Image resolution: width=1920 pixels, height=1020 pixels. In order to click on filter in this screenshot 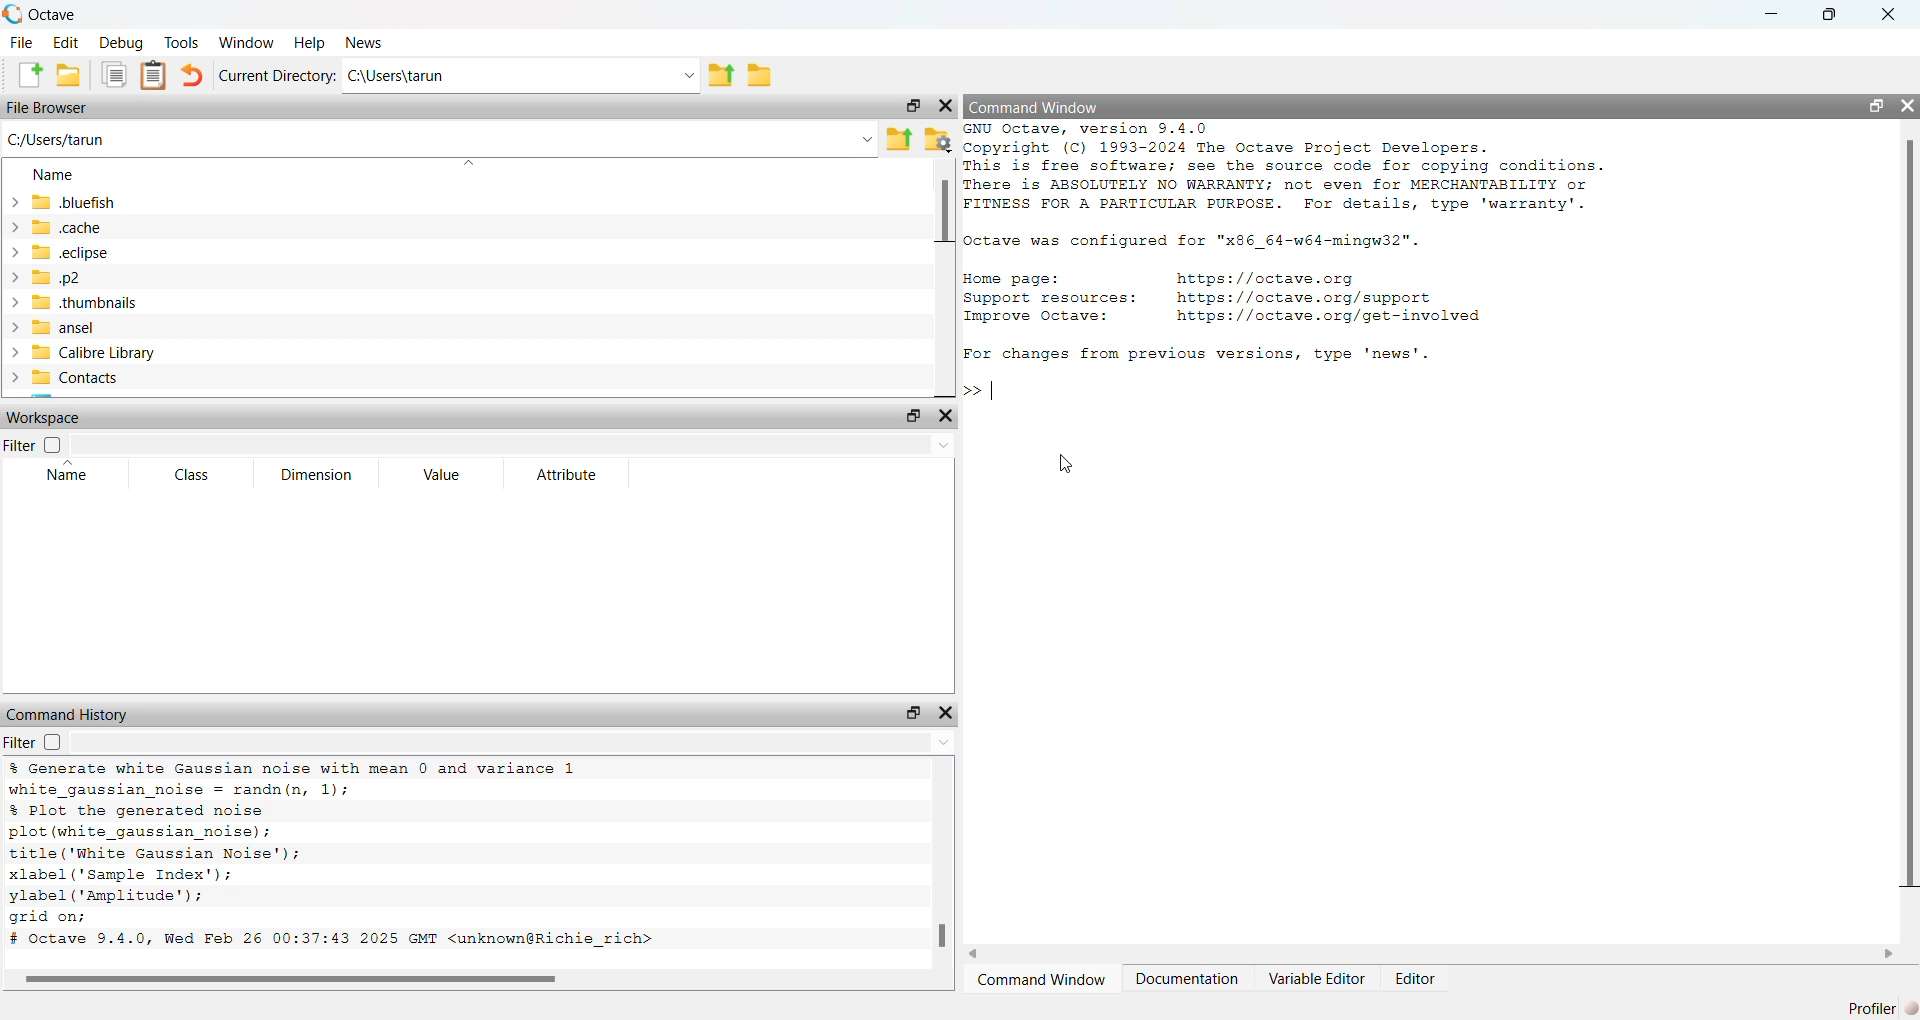, I will do `click(19, 741)`.